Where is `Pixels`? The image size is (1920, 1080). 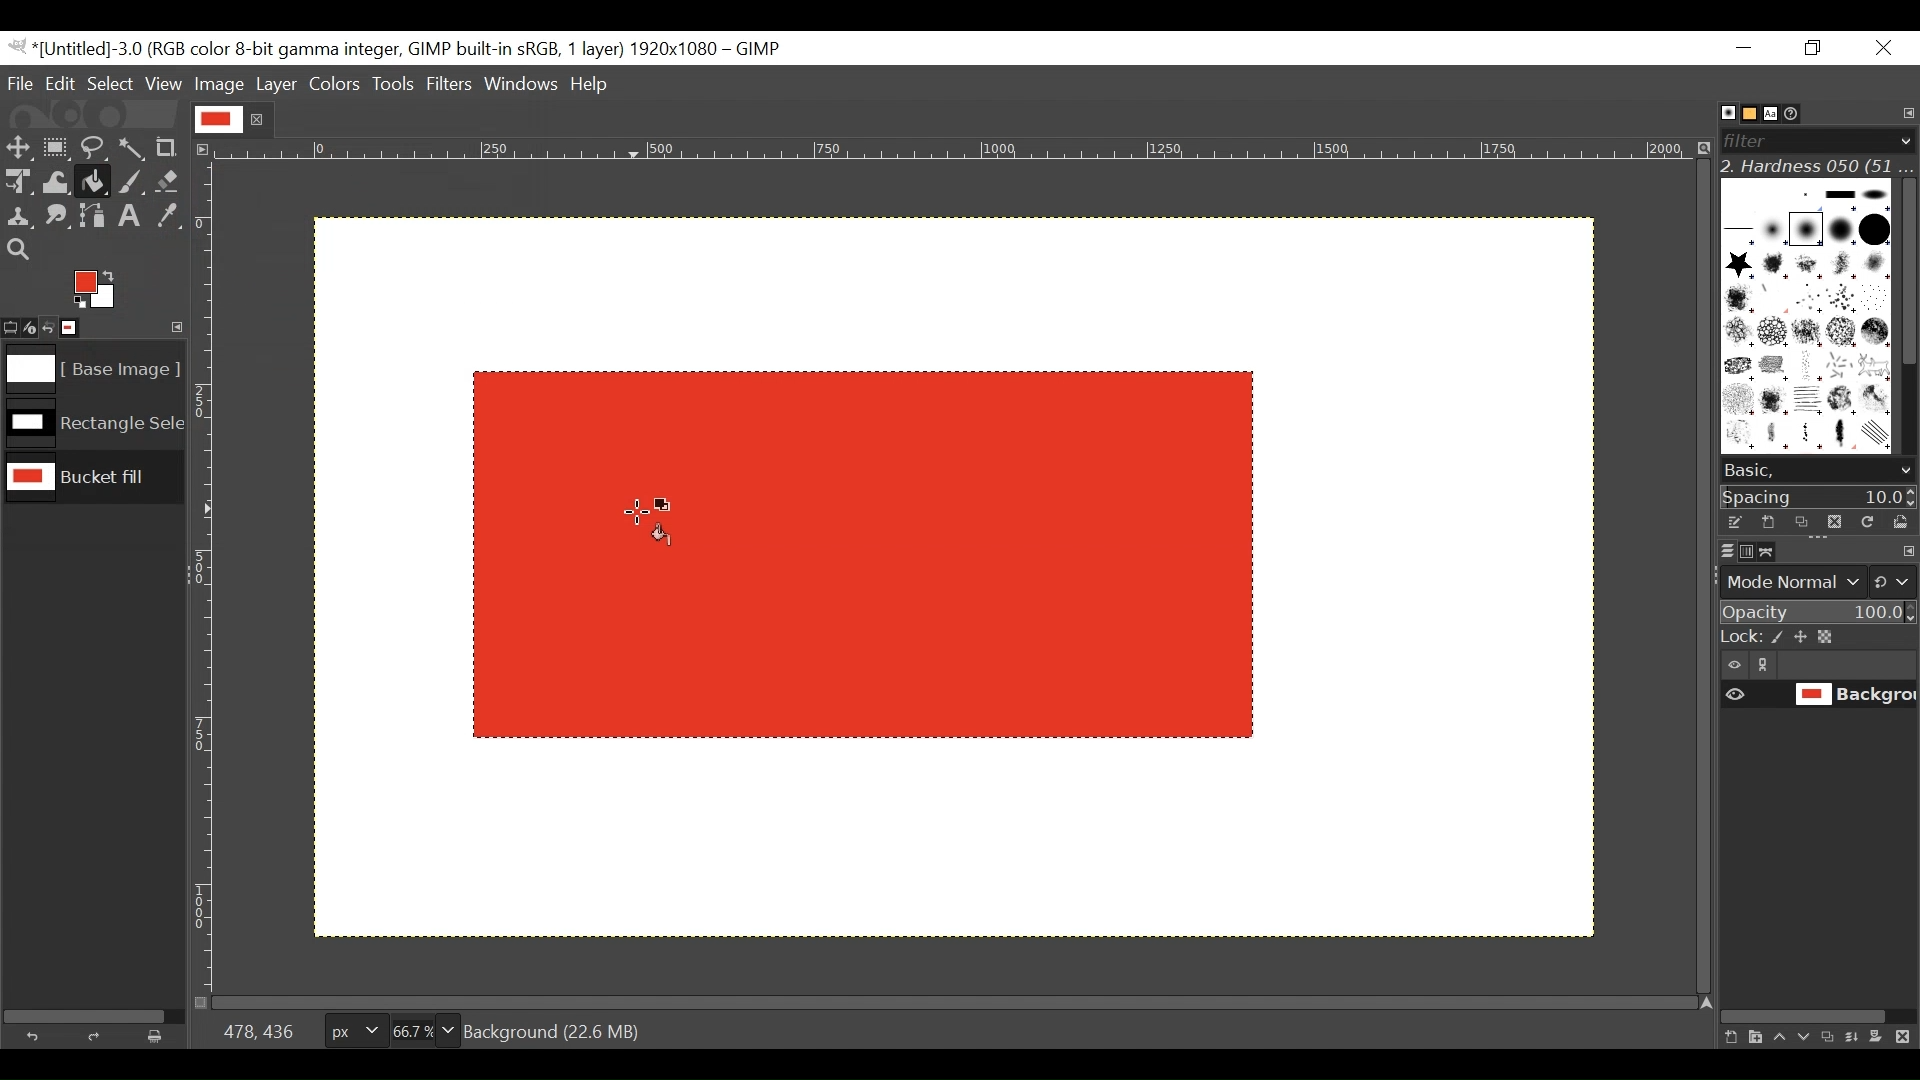 Pixels is located at coordinates (351, 1027).